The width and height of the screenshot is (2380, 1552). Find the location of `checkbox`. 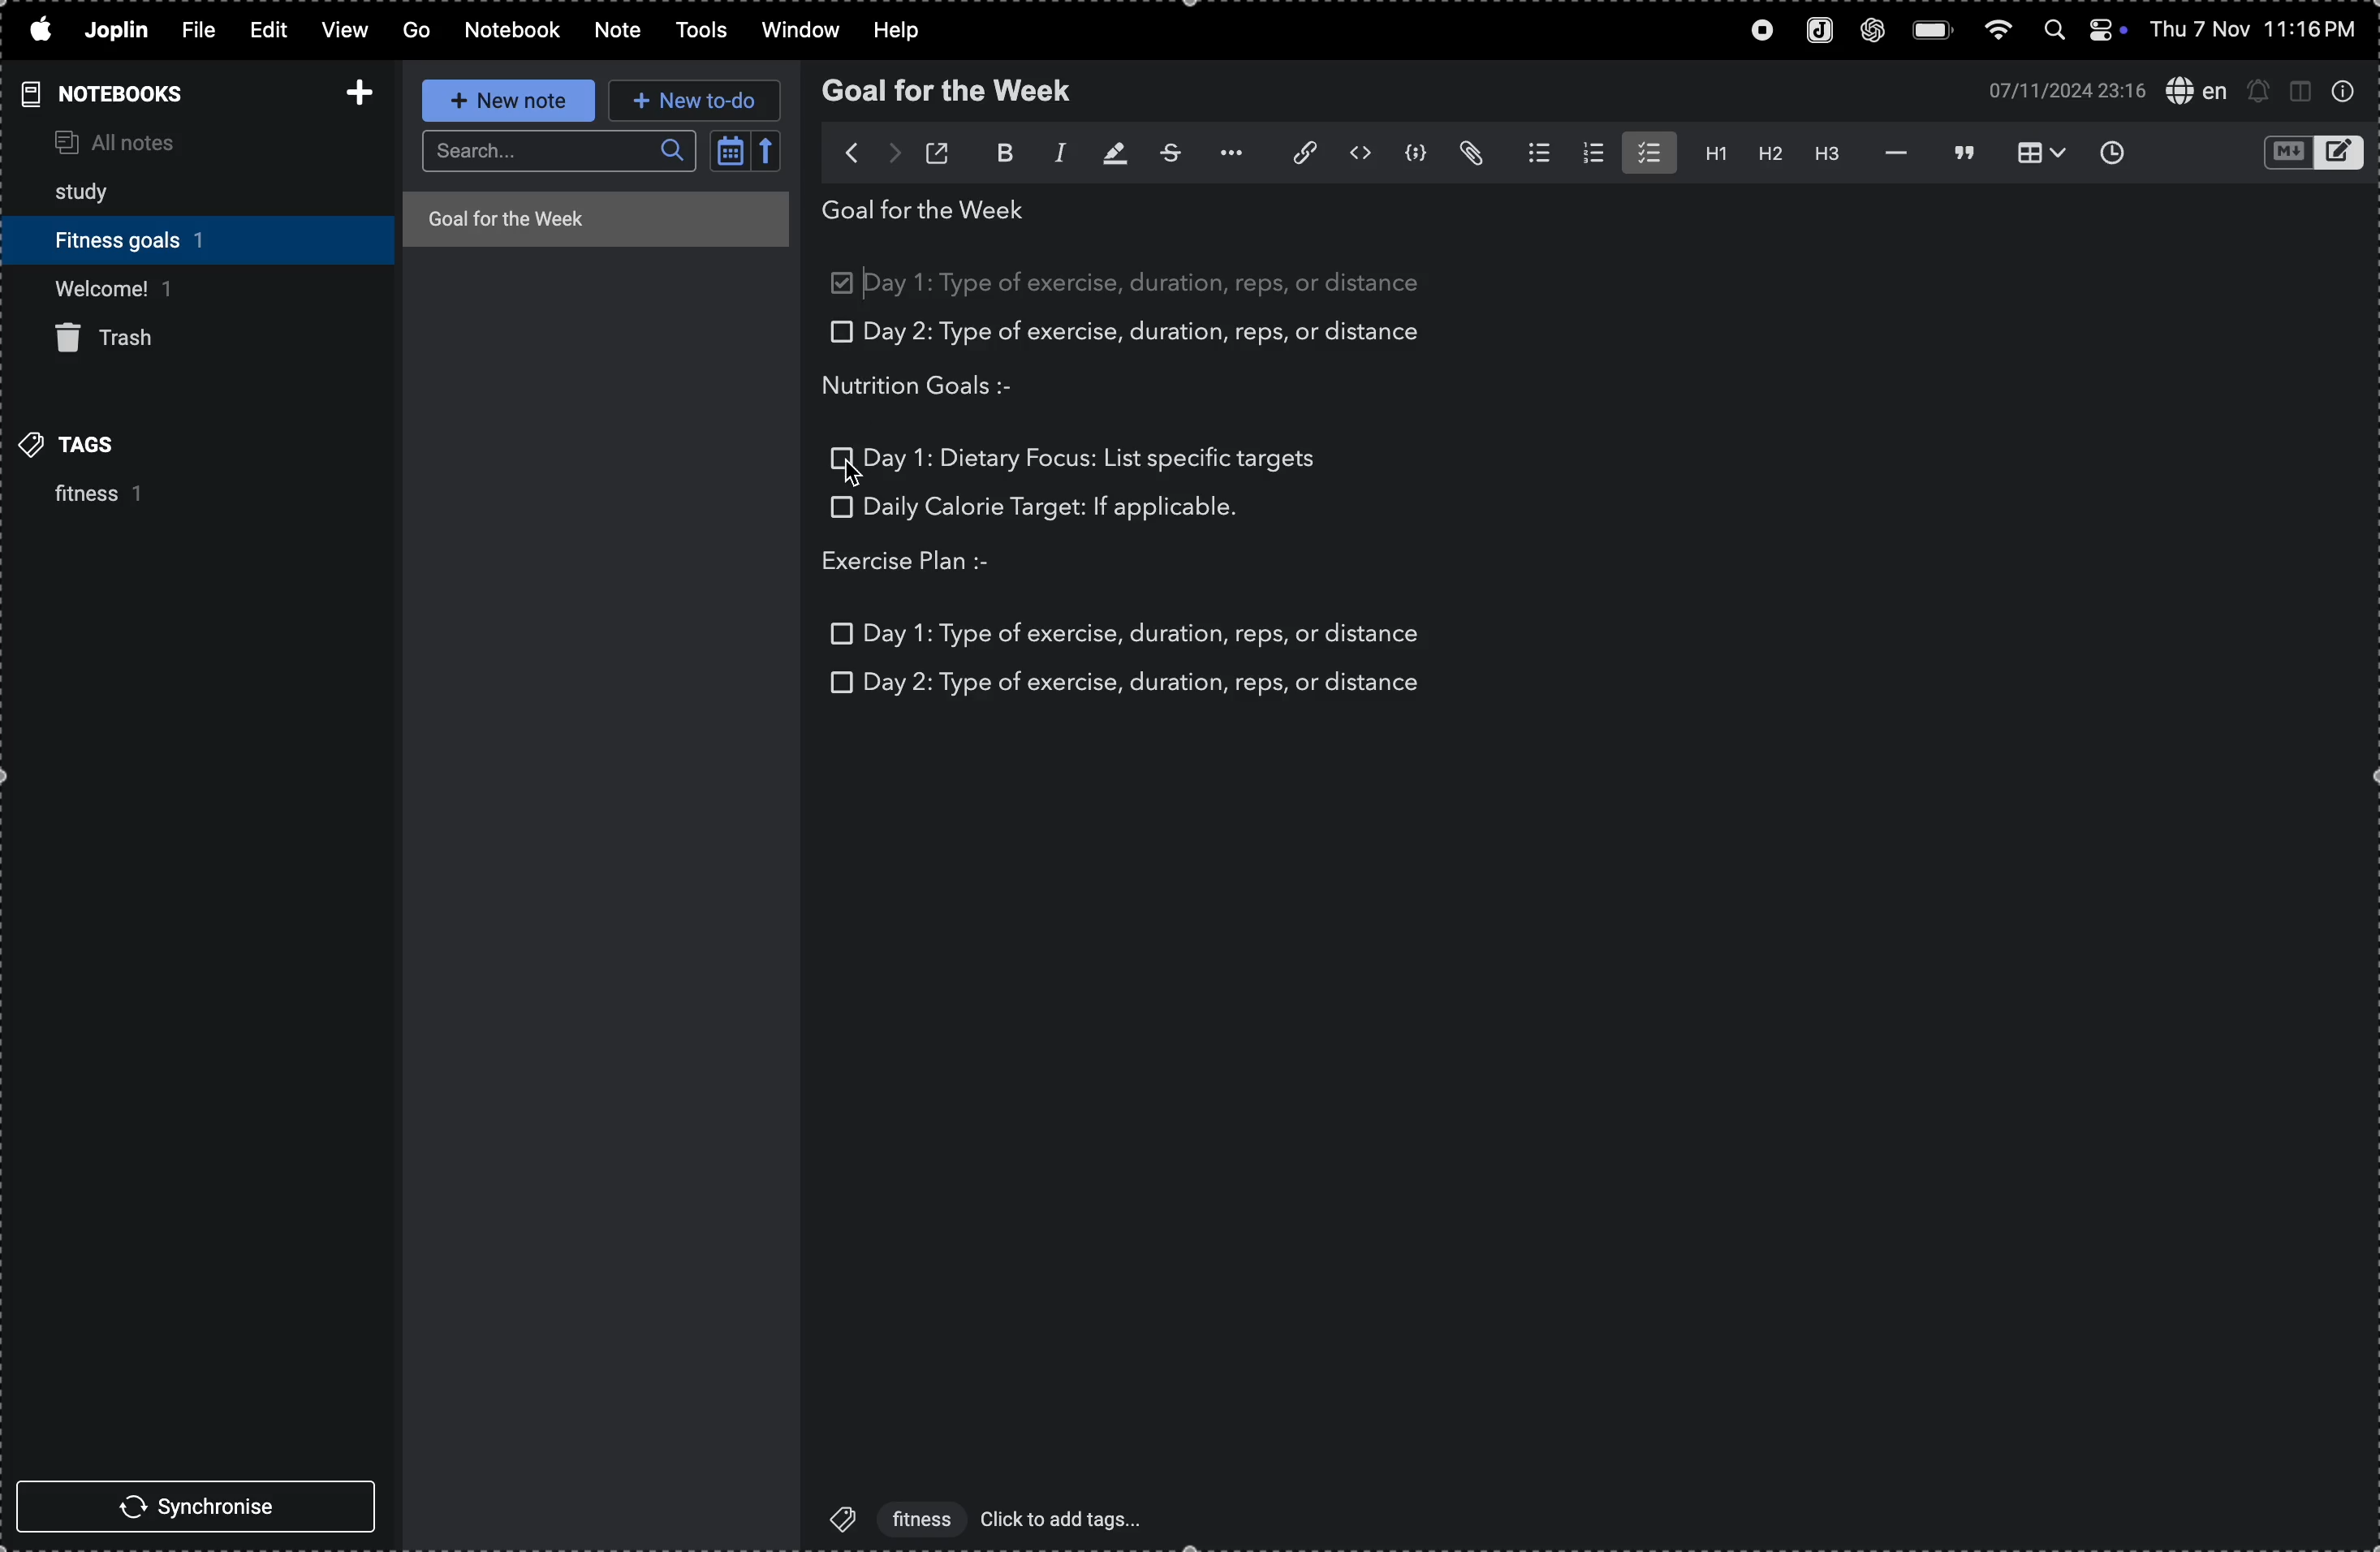

checkbox is located at coordinates (844, 633).